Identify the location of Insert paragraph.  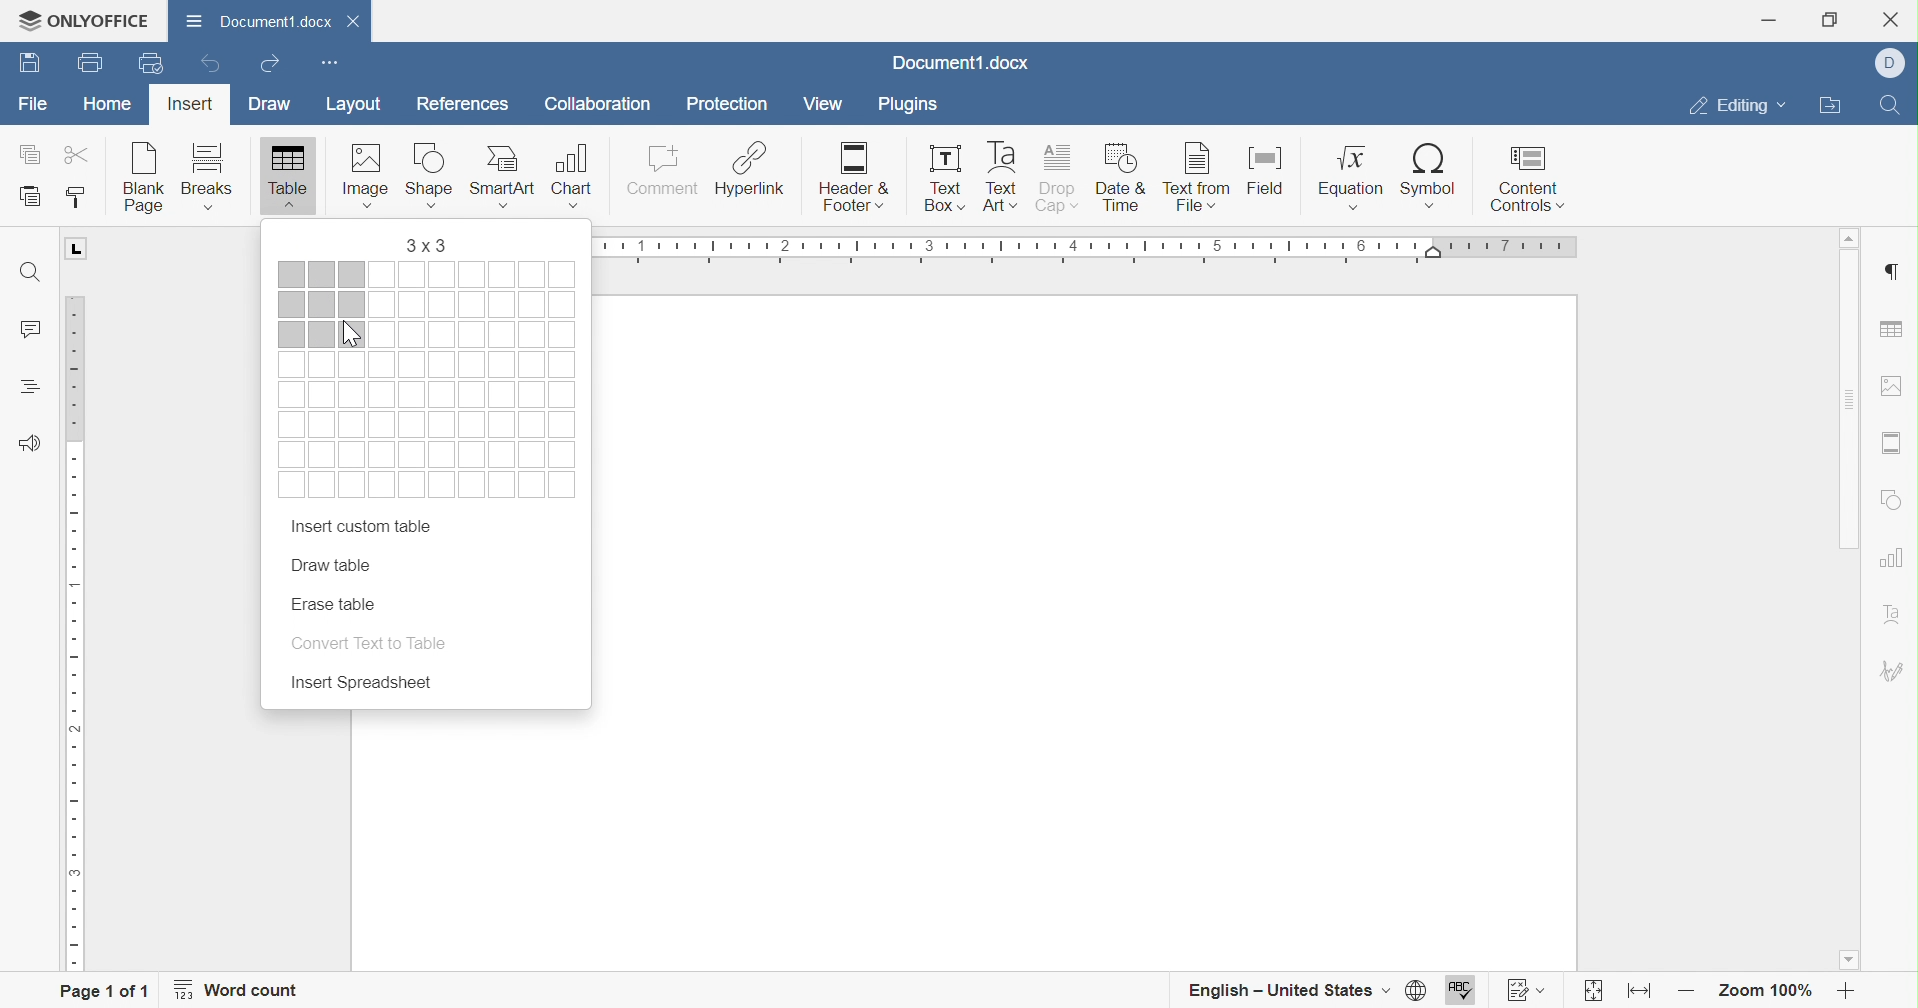
(1889, 271).